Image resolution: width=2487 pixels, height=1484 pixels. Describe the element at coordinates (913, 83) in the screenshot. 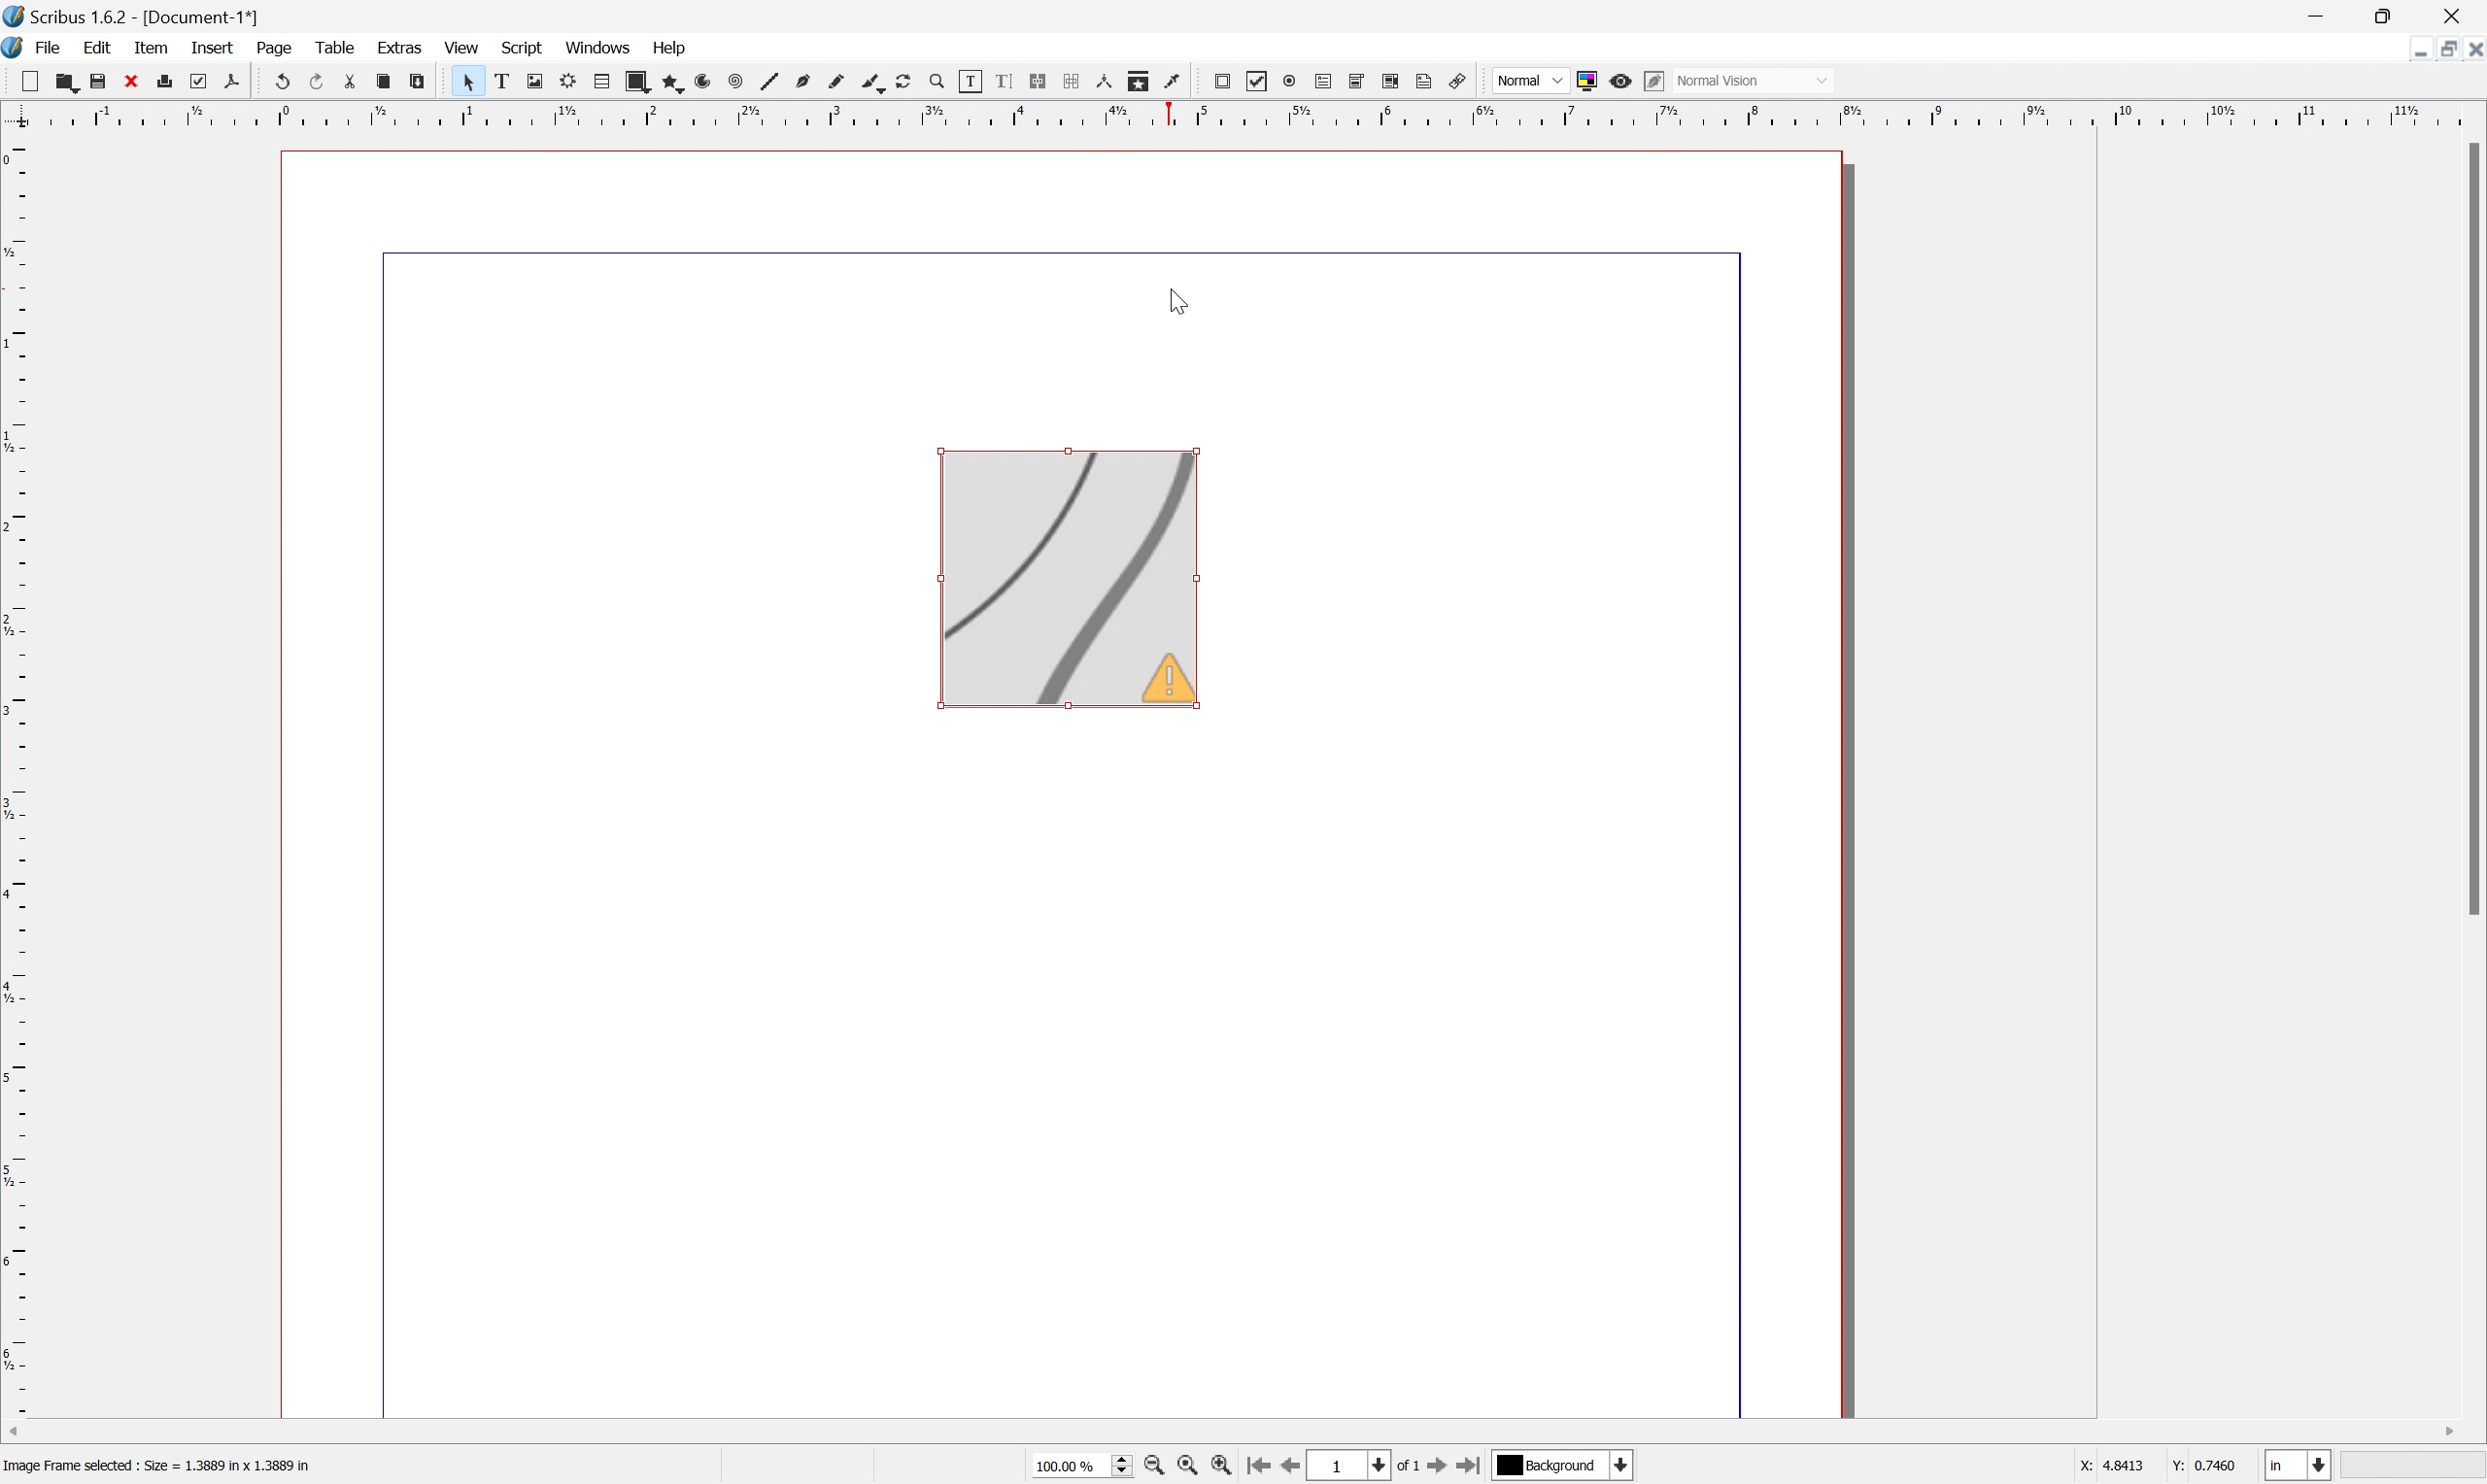

I see `Rotate item` at that location.